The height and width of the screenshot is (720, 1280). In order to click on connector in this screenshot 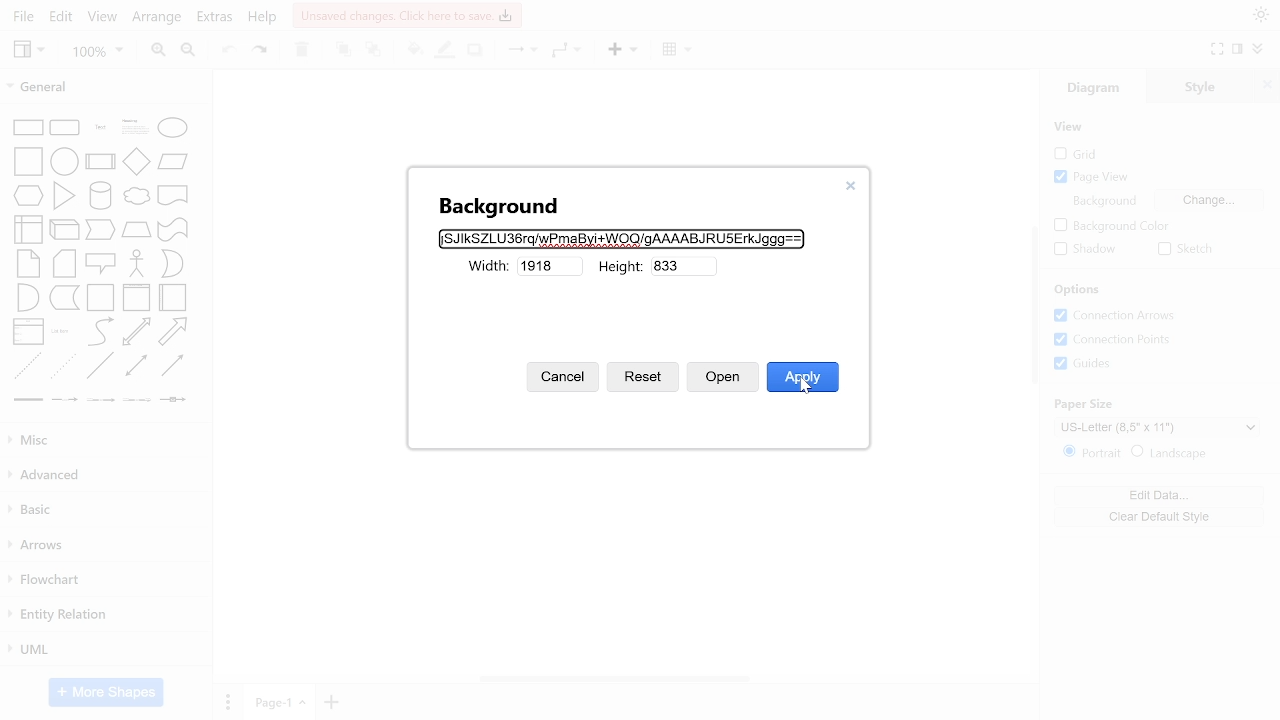, I will do `click(518, 52)`.